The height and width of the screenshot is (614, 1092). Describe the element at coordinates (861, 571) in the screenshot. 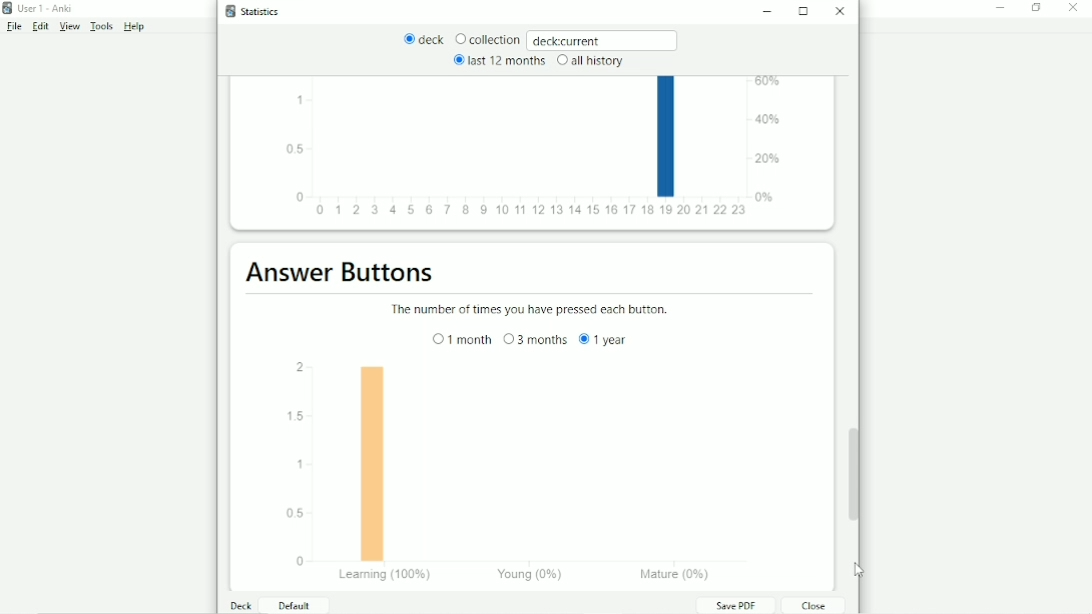

I see `Cursor` at that location.